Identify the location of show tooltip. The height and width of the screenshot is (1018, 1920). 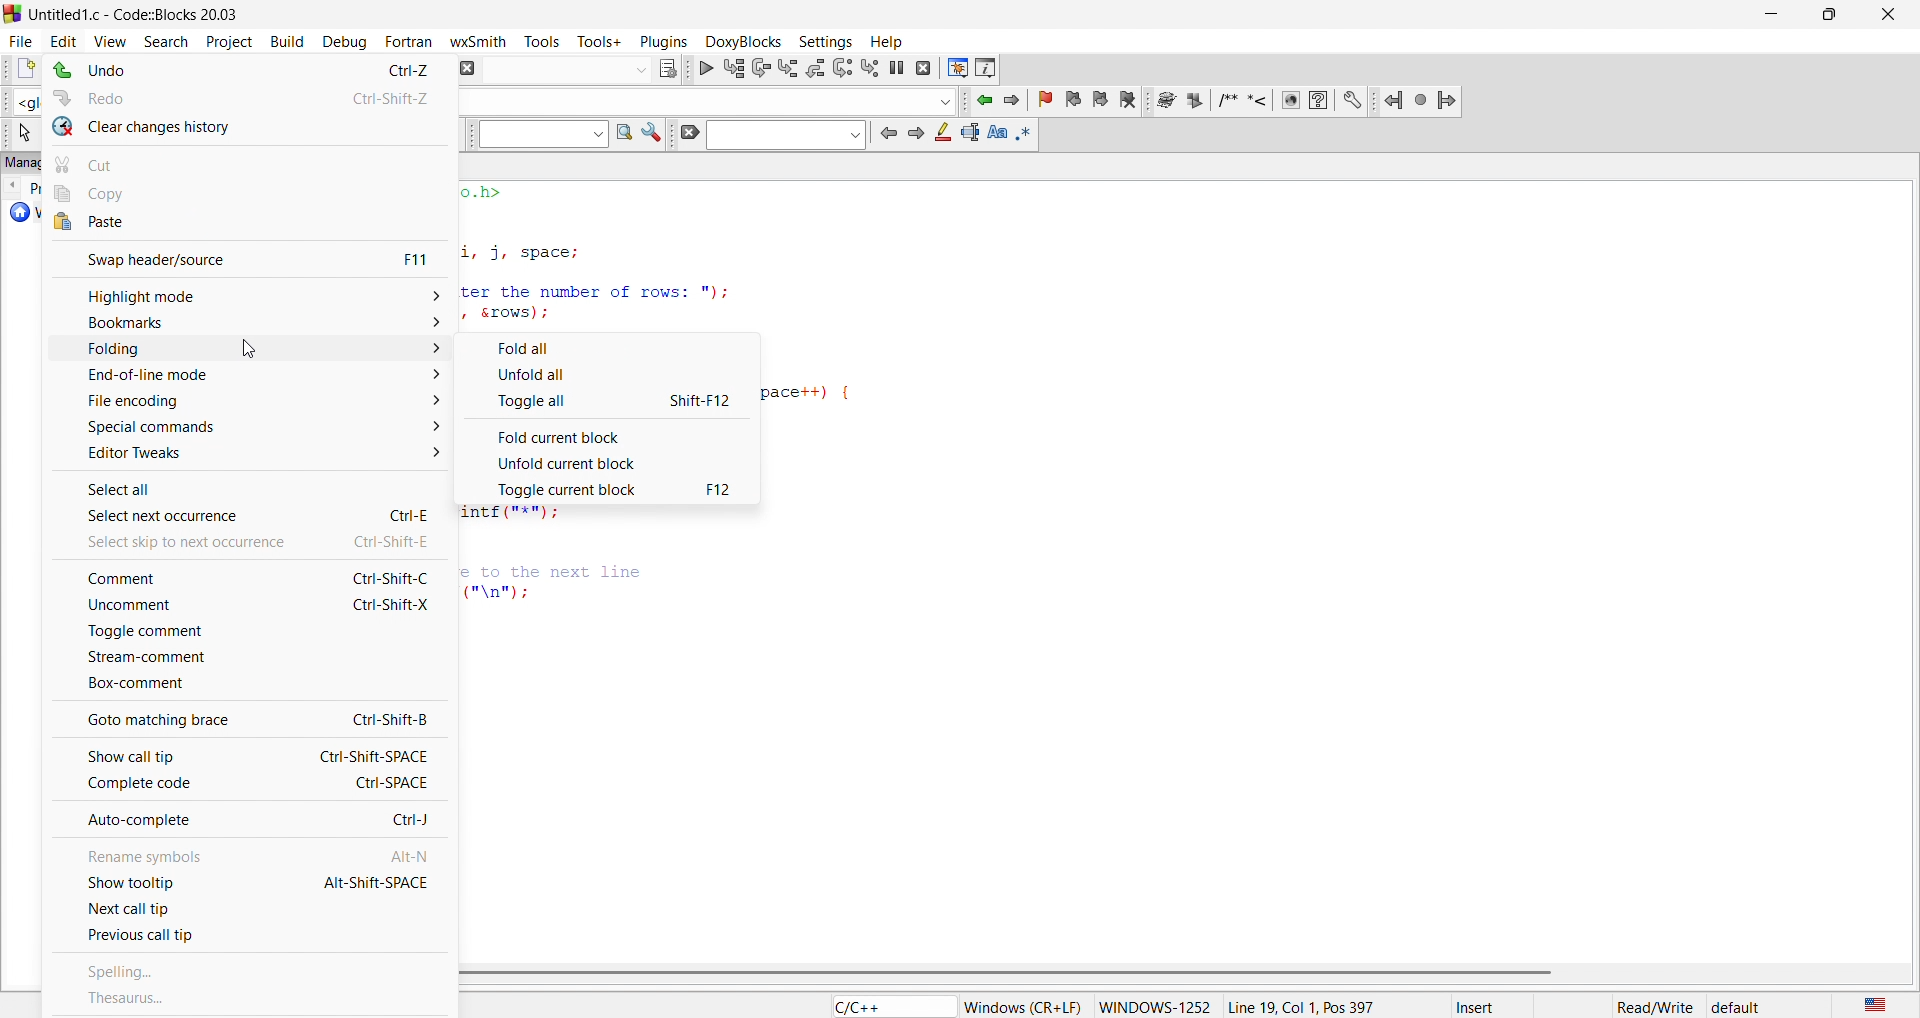
(244, 882).